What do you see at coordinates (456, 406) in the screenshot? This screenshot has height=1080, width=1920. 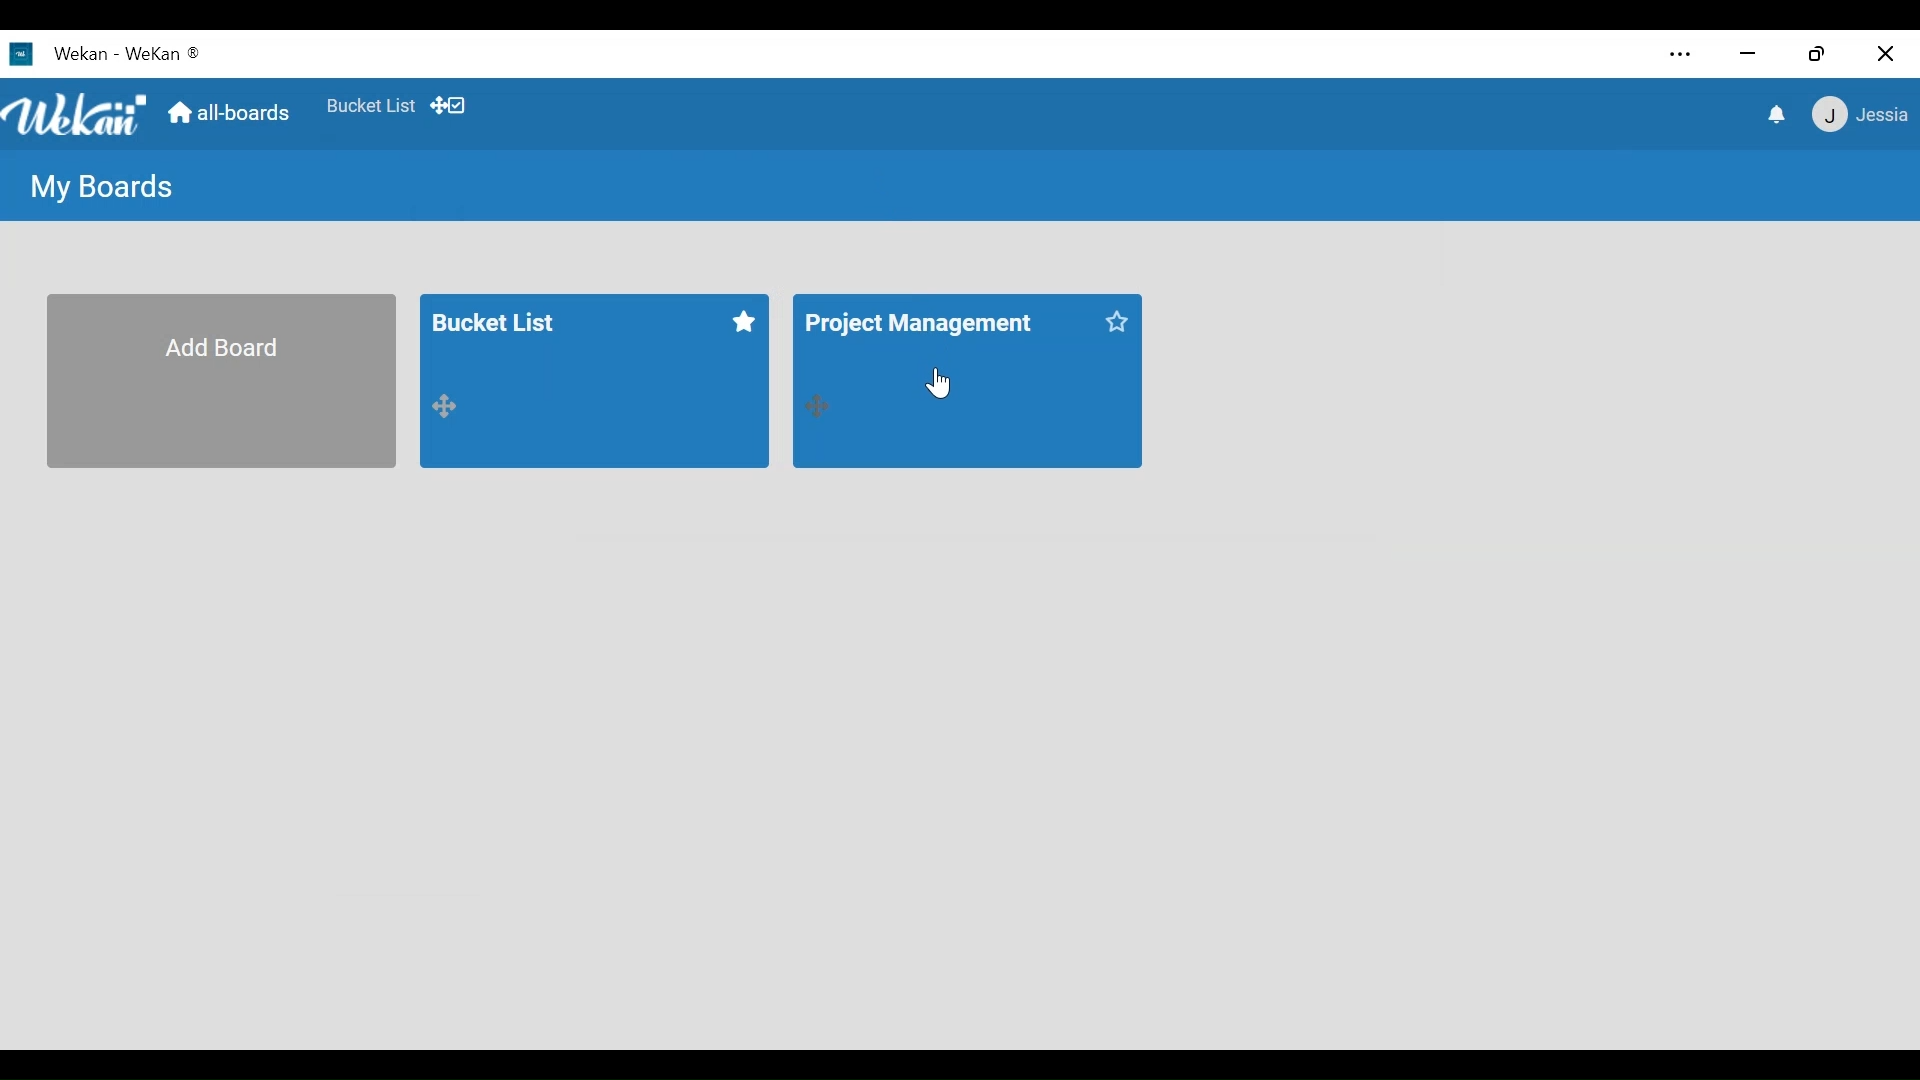 I see `drag` at bounding box center [456, 406].